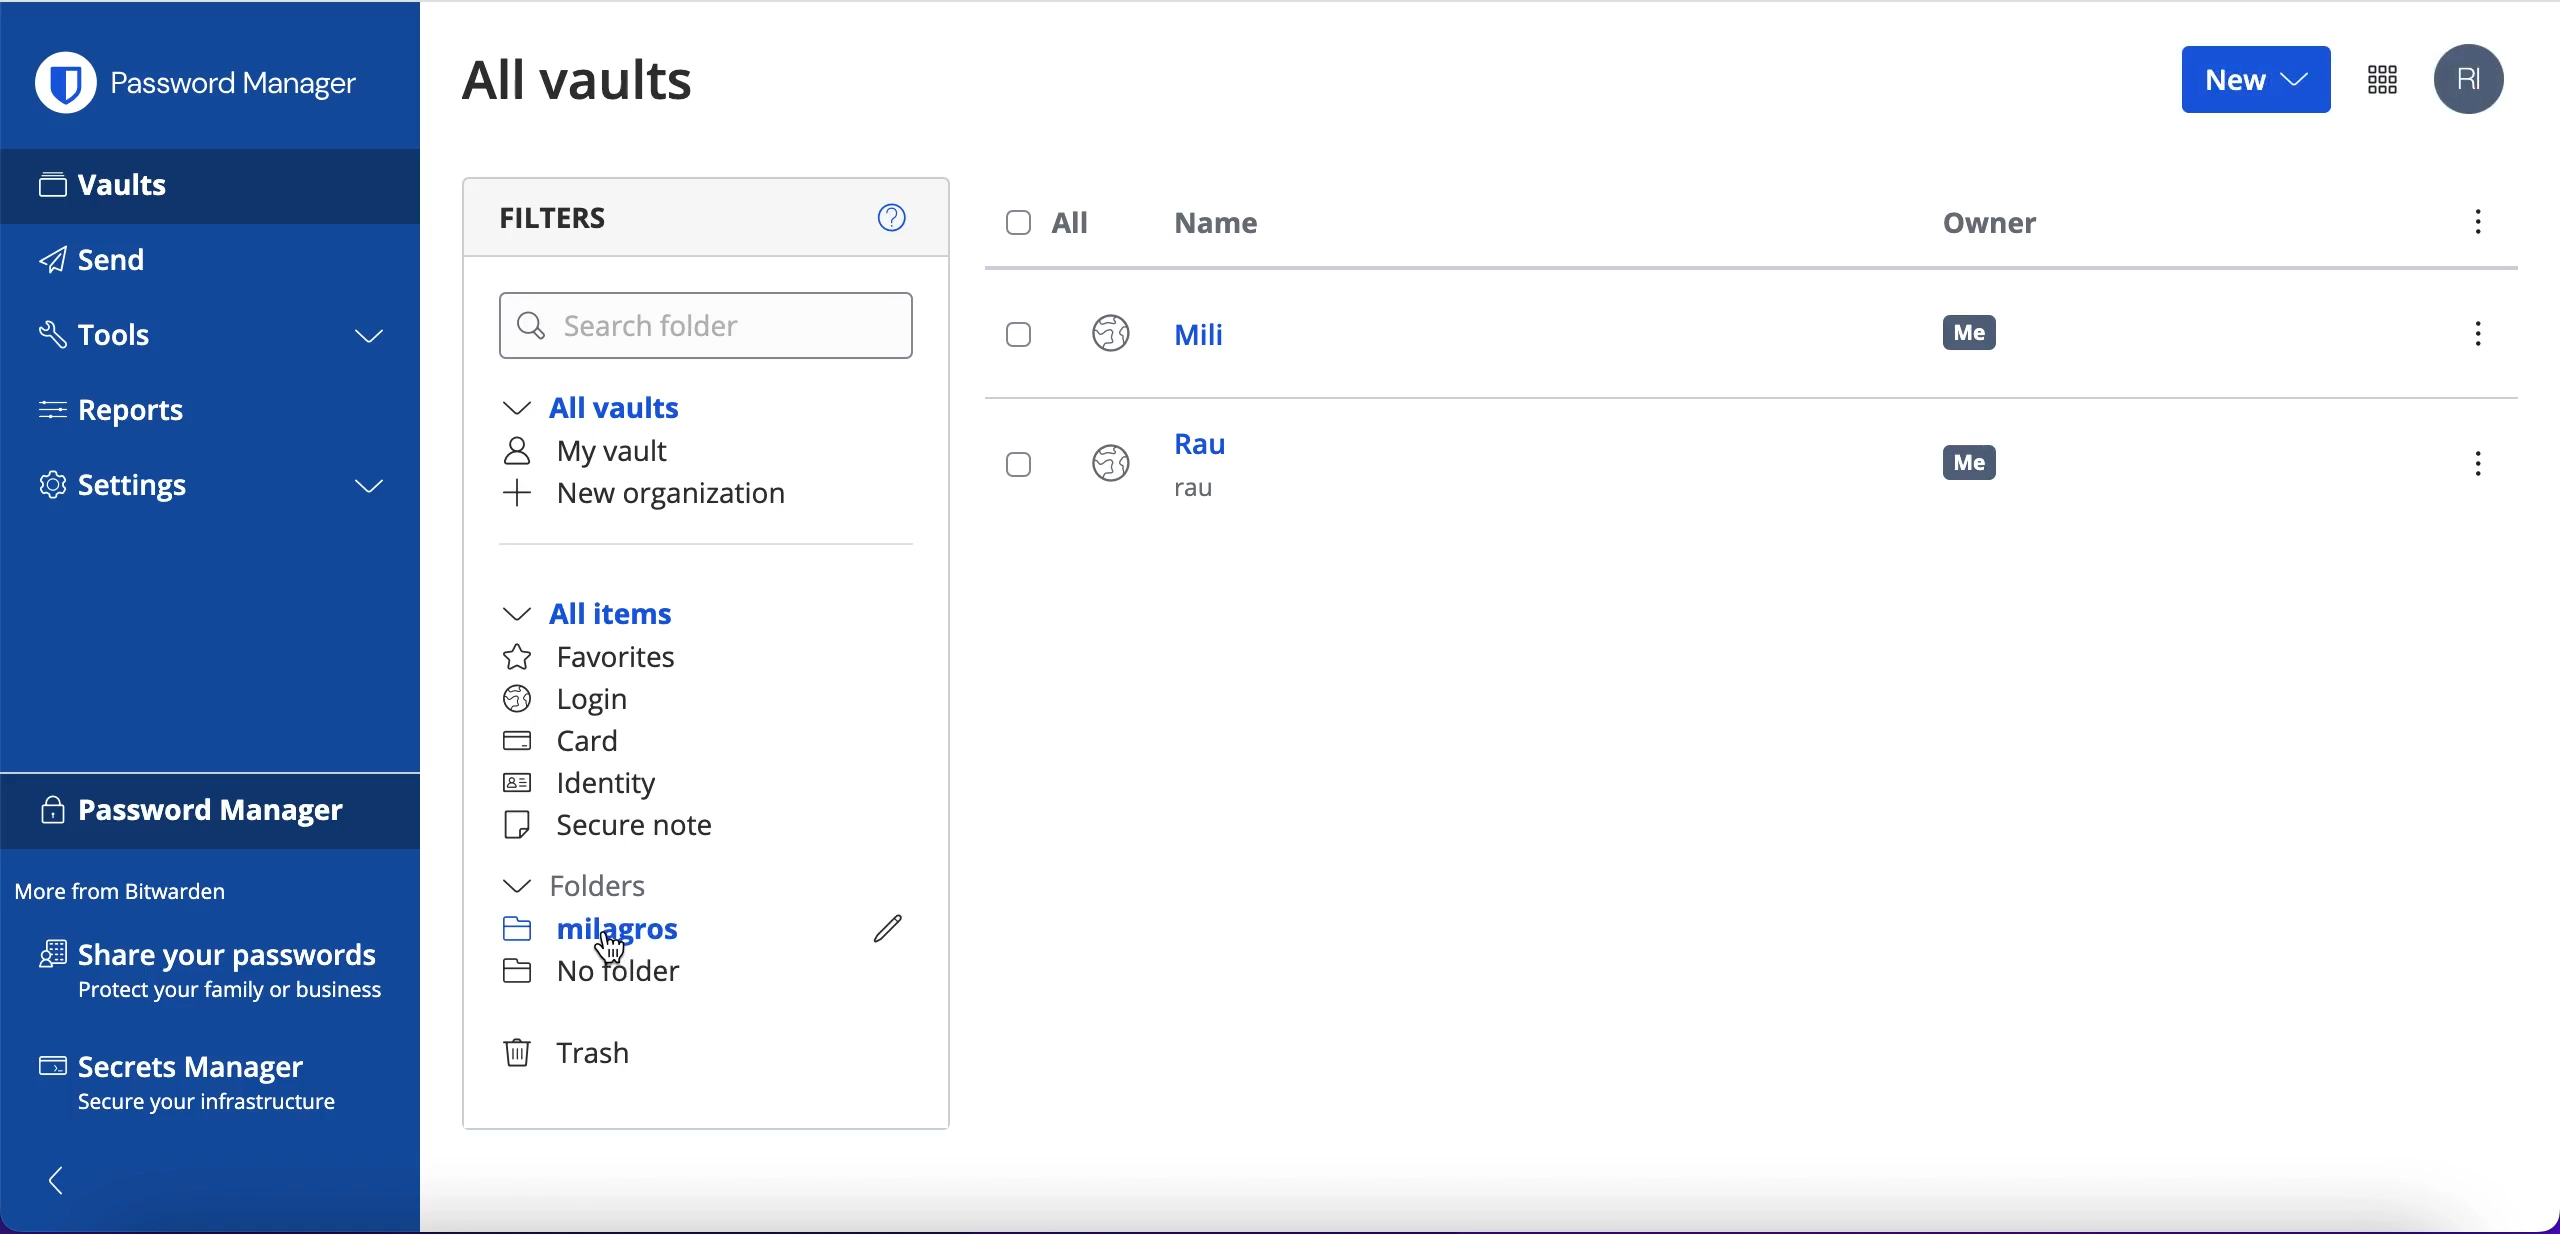 The image size is (2560, 1234). What do you see at coordinates (211, 1088) in the screenshot?
I see `secrets manager secure your infrastructure` at bounding box center [211, 1088].